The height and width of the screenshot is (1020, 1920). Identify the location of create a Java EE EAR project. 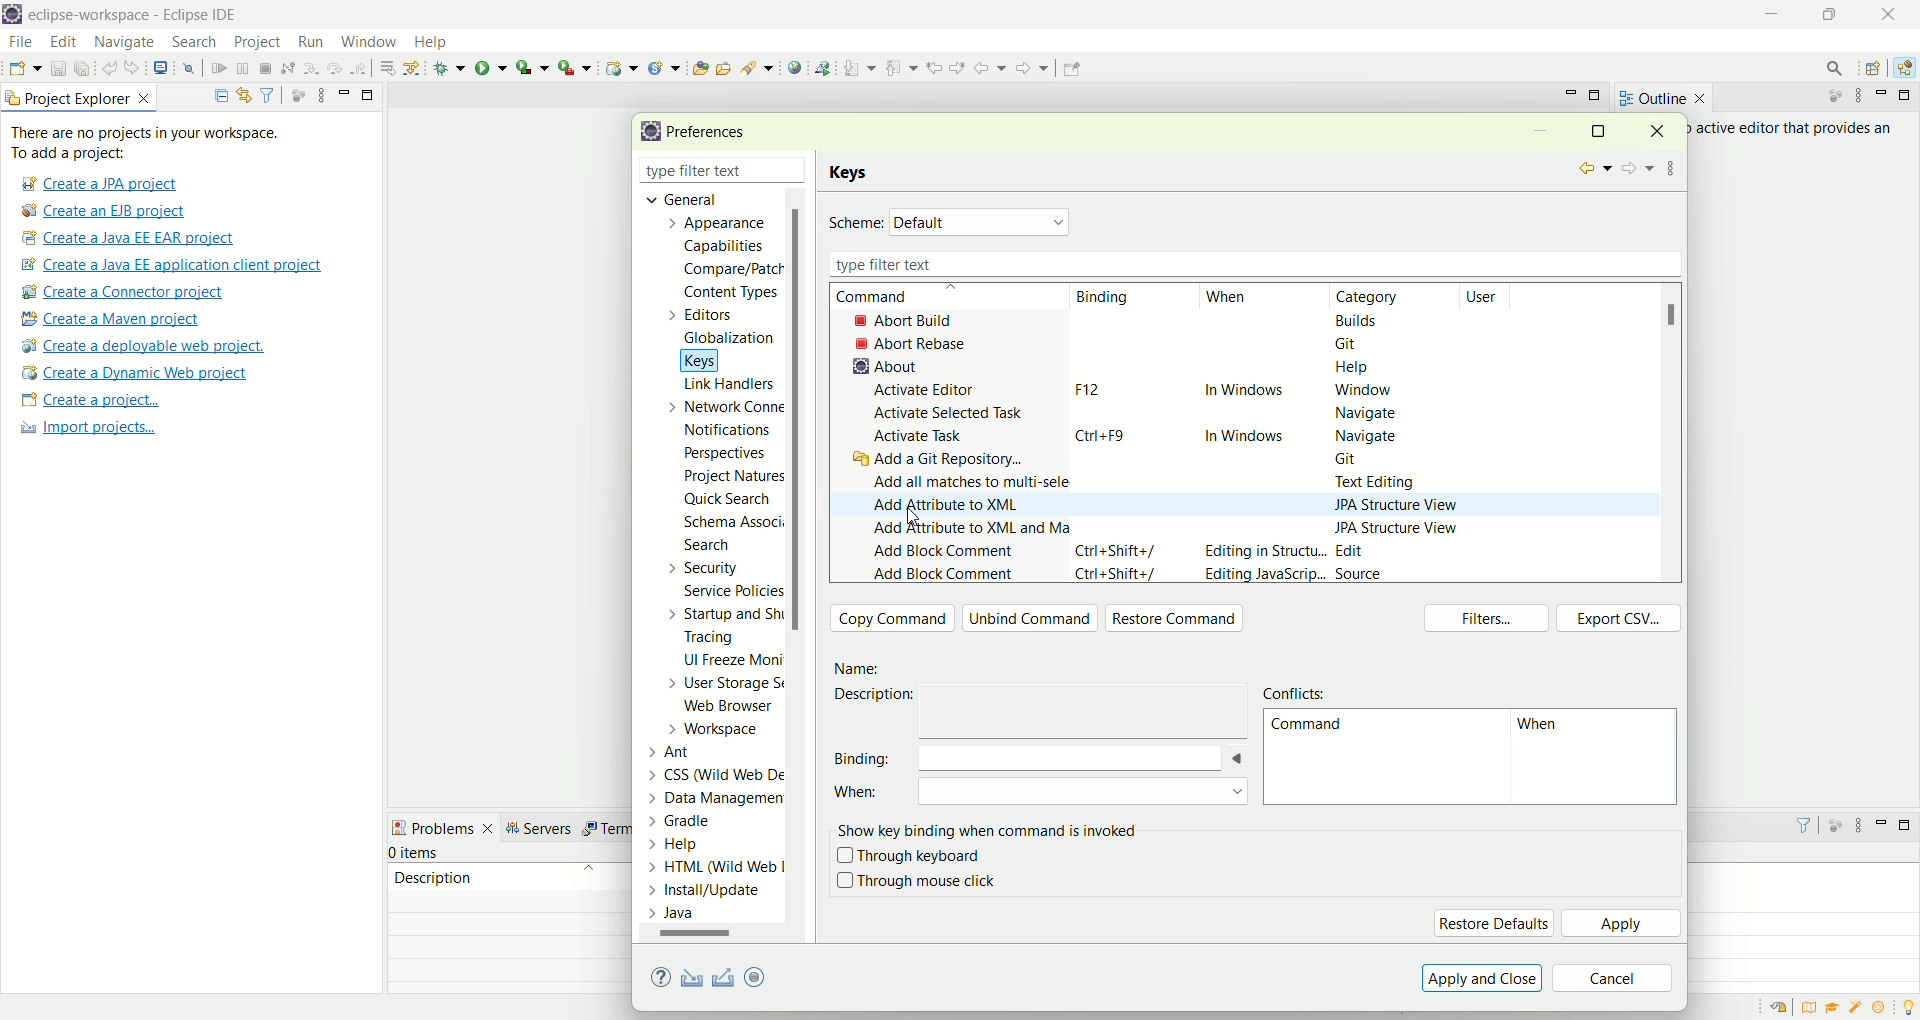
(130, 238).